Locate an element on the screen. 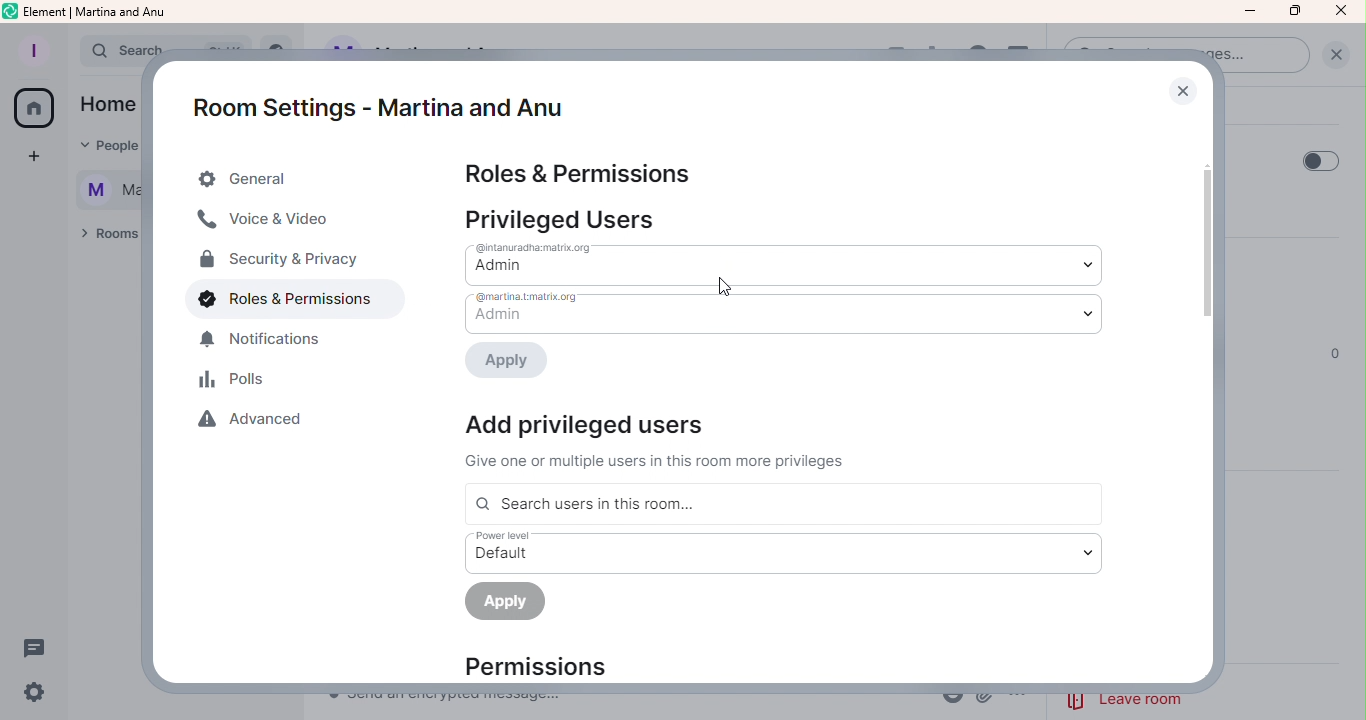  Search users in this room is located at coordinates (781, 504).